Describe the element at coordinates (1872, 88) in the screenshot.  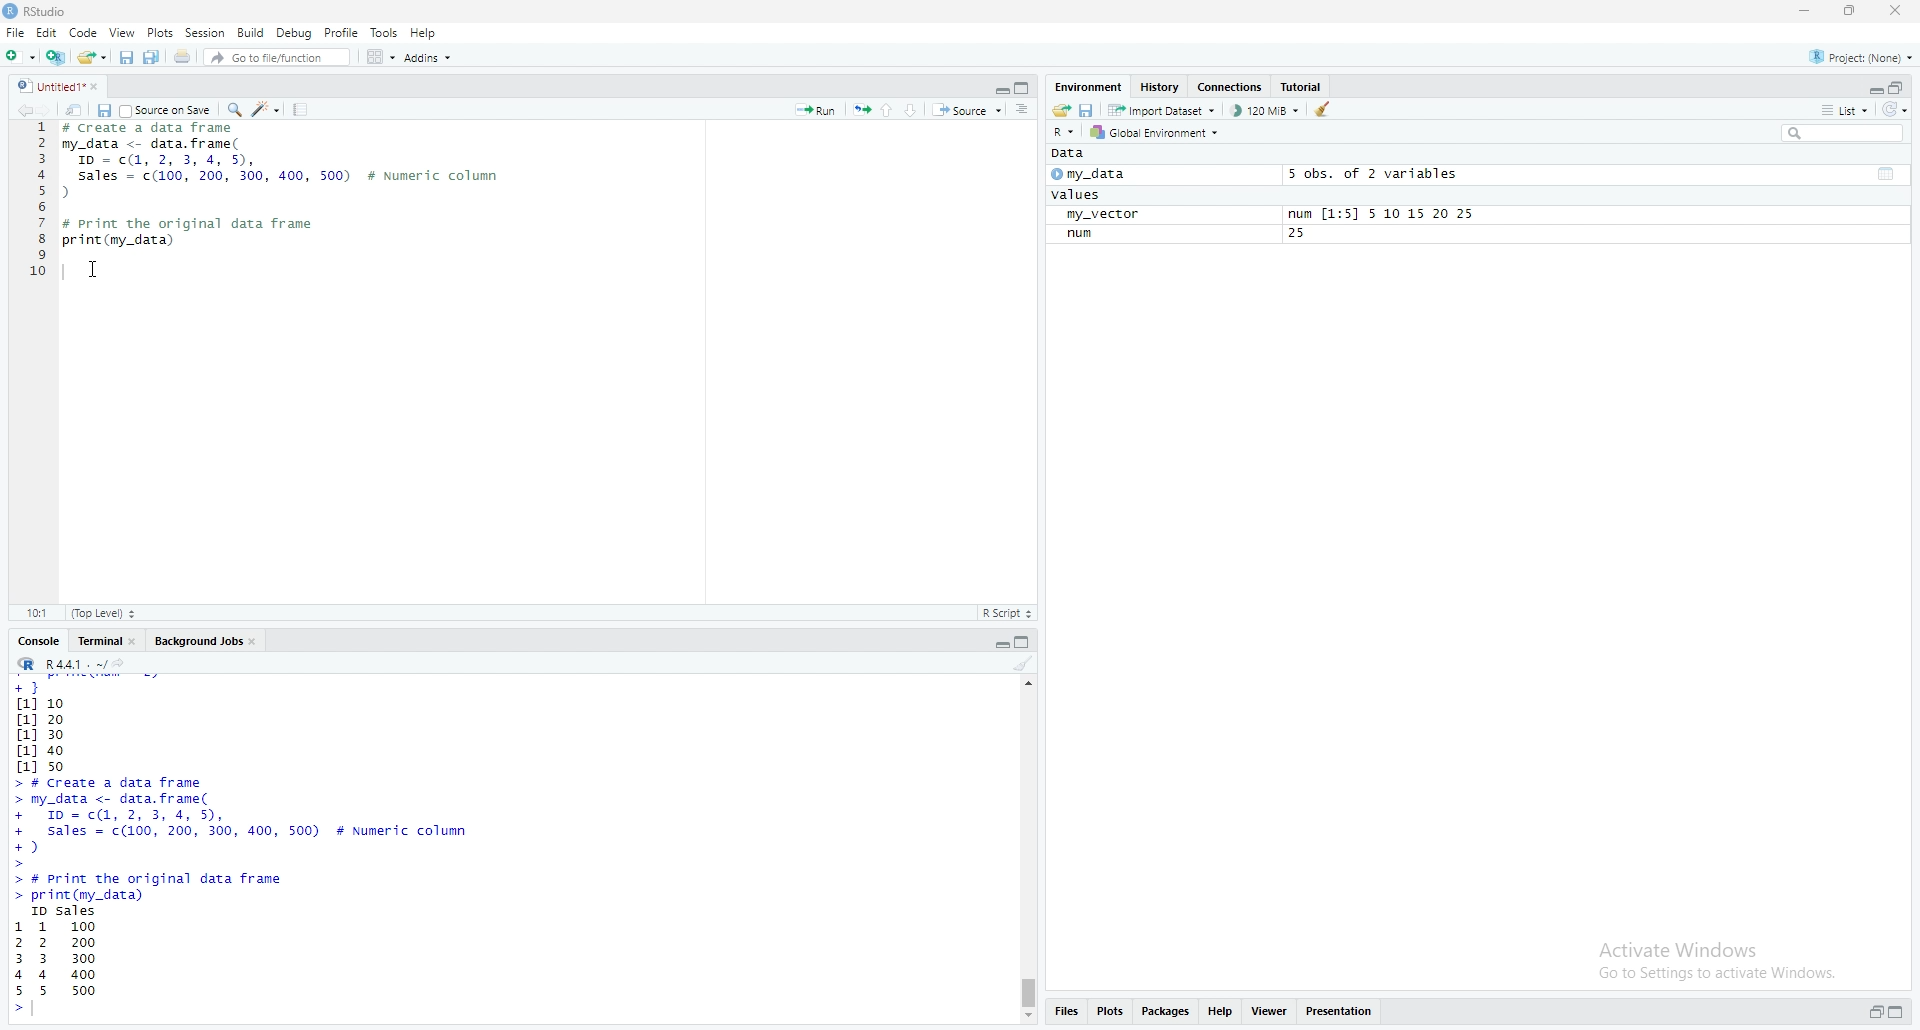
I see `minimize` at that location.